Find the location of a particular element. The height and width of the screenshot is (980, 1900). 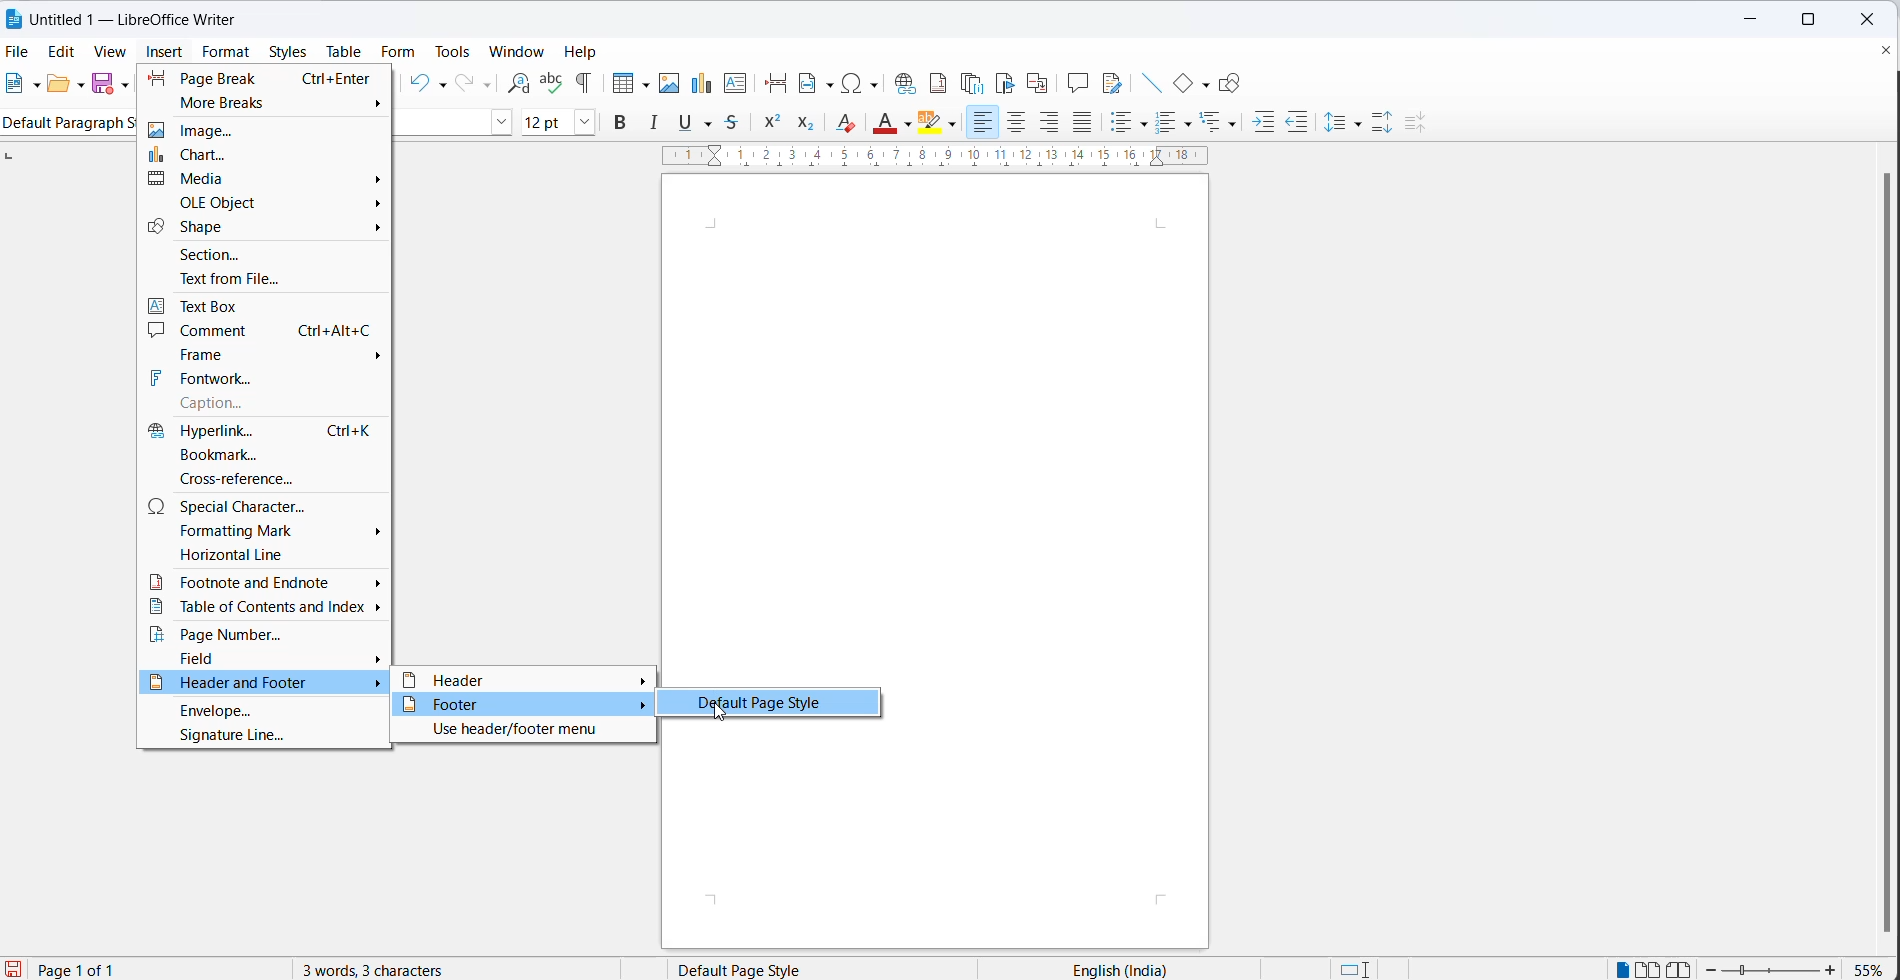

insert cross-reference is located at coordinates (1039, 85).